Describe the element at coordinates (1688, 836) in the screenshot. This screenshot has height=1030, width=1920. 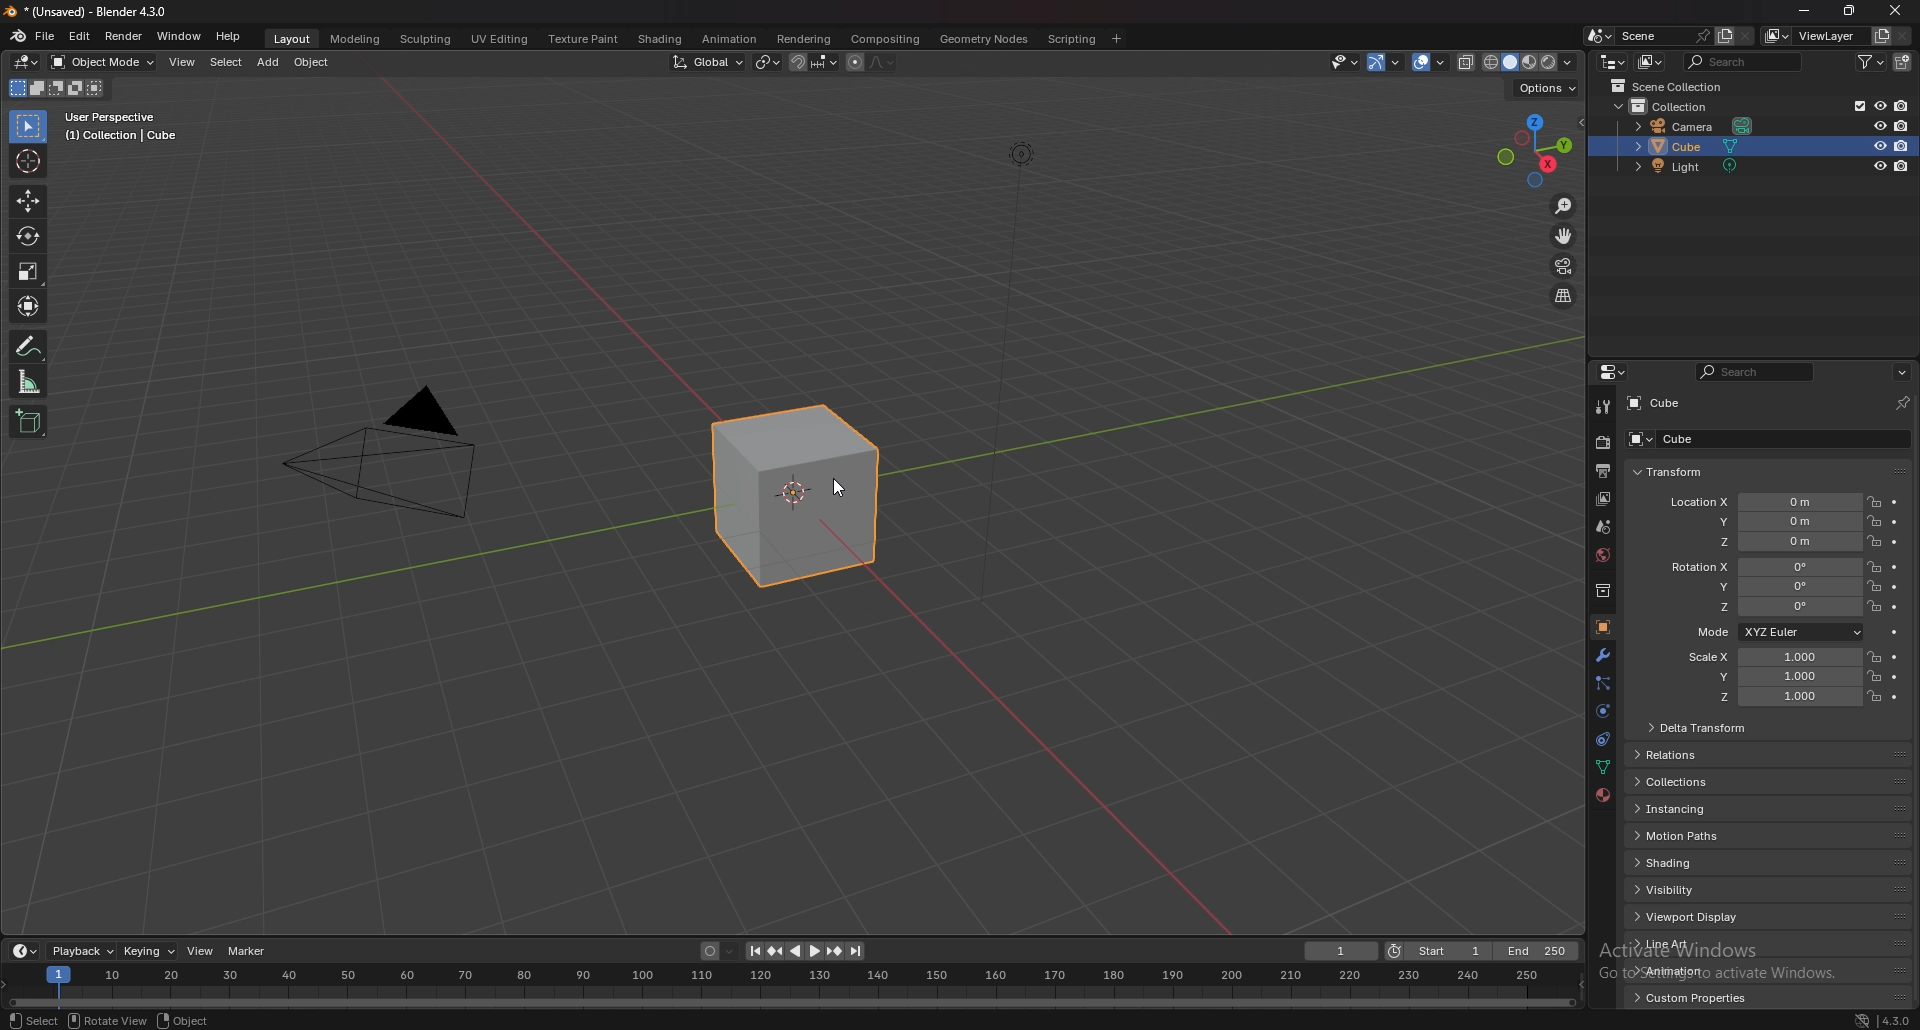
I see `motion paths` at that location.